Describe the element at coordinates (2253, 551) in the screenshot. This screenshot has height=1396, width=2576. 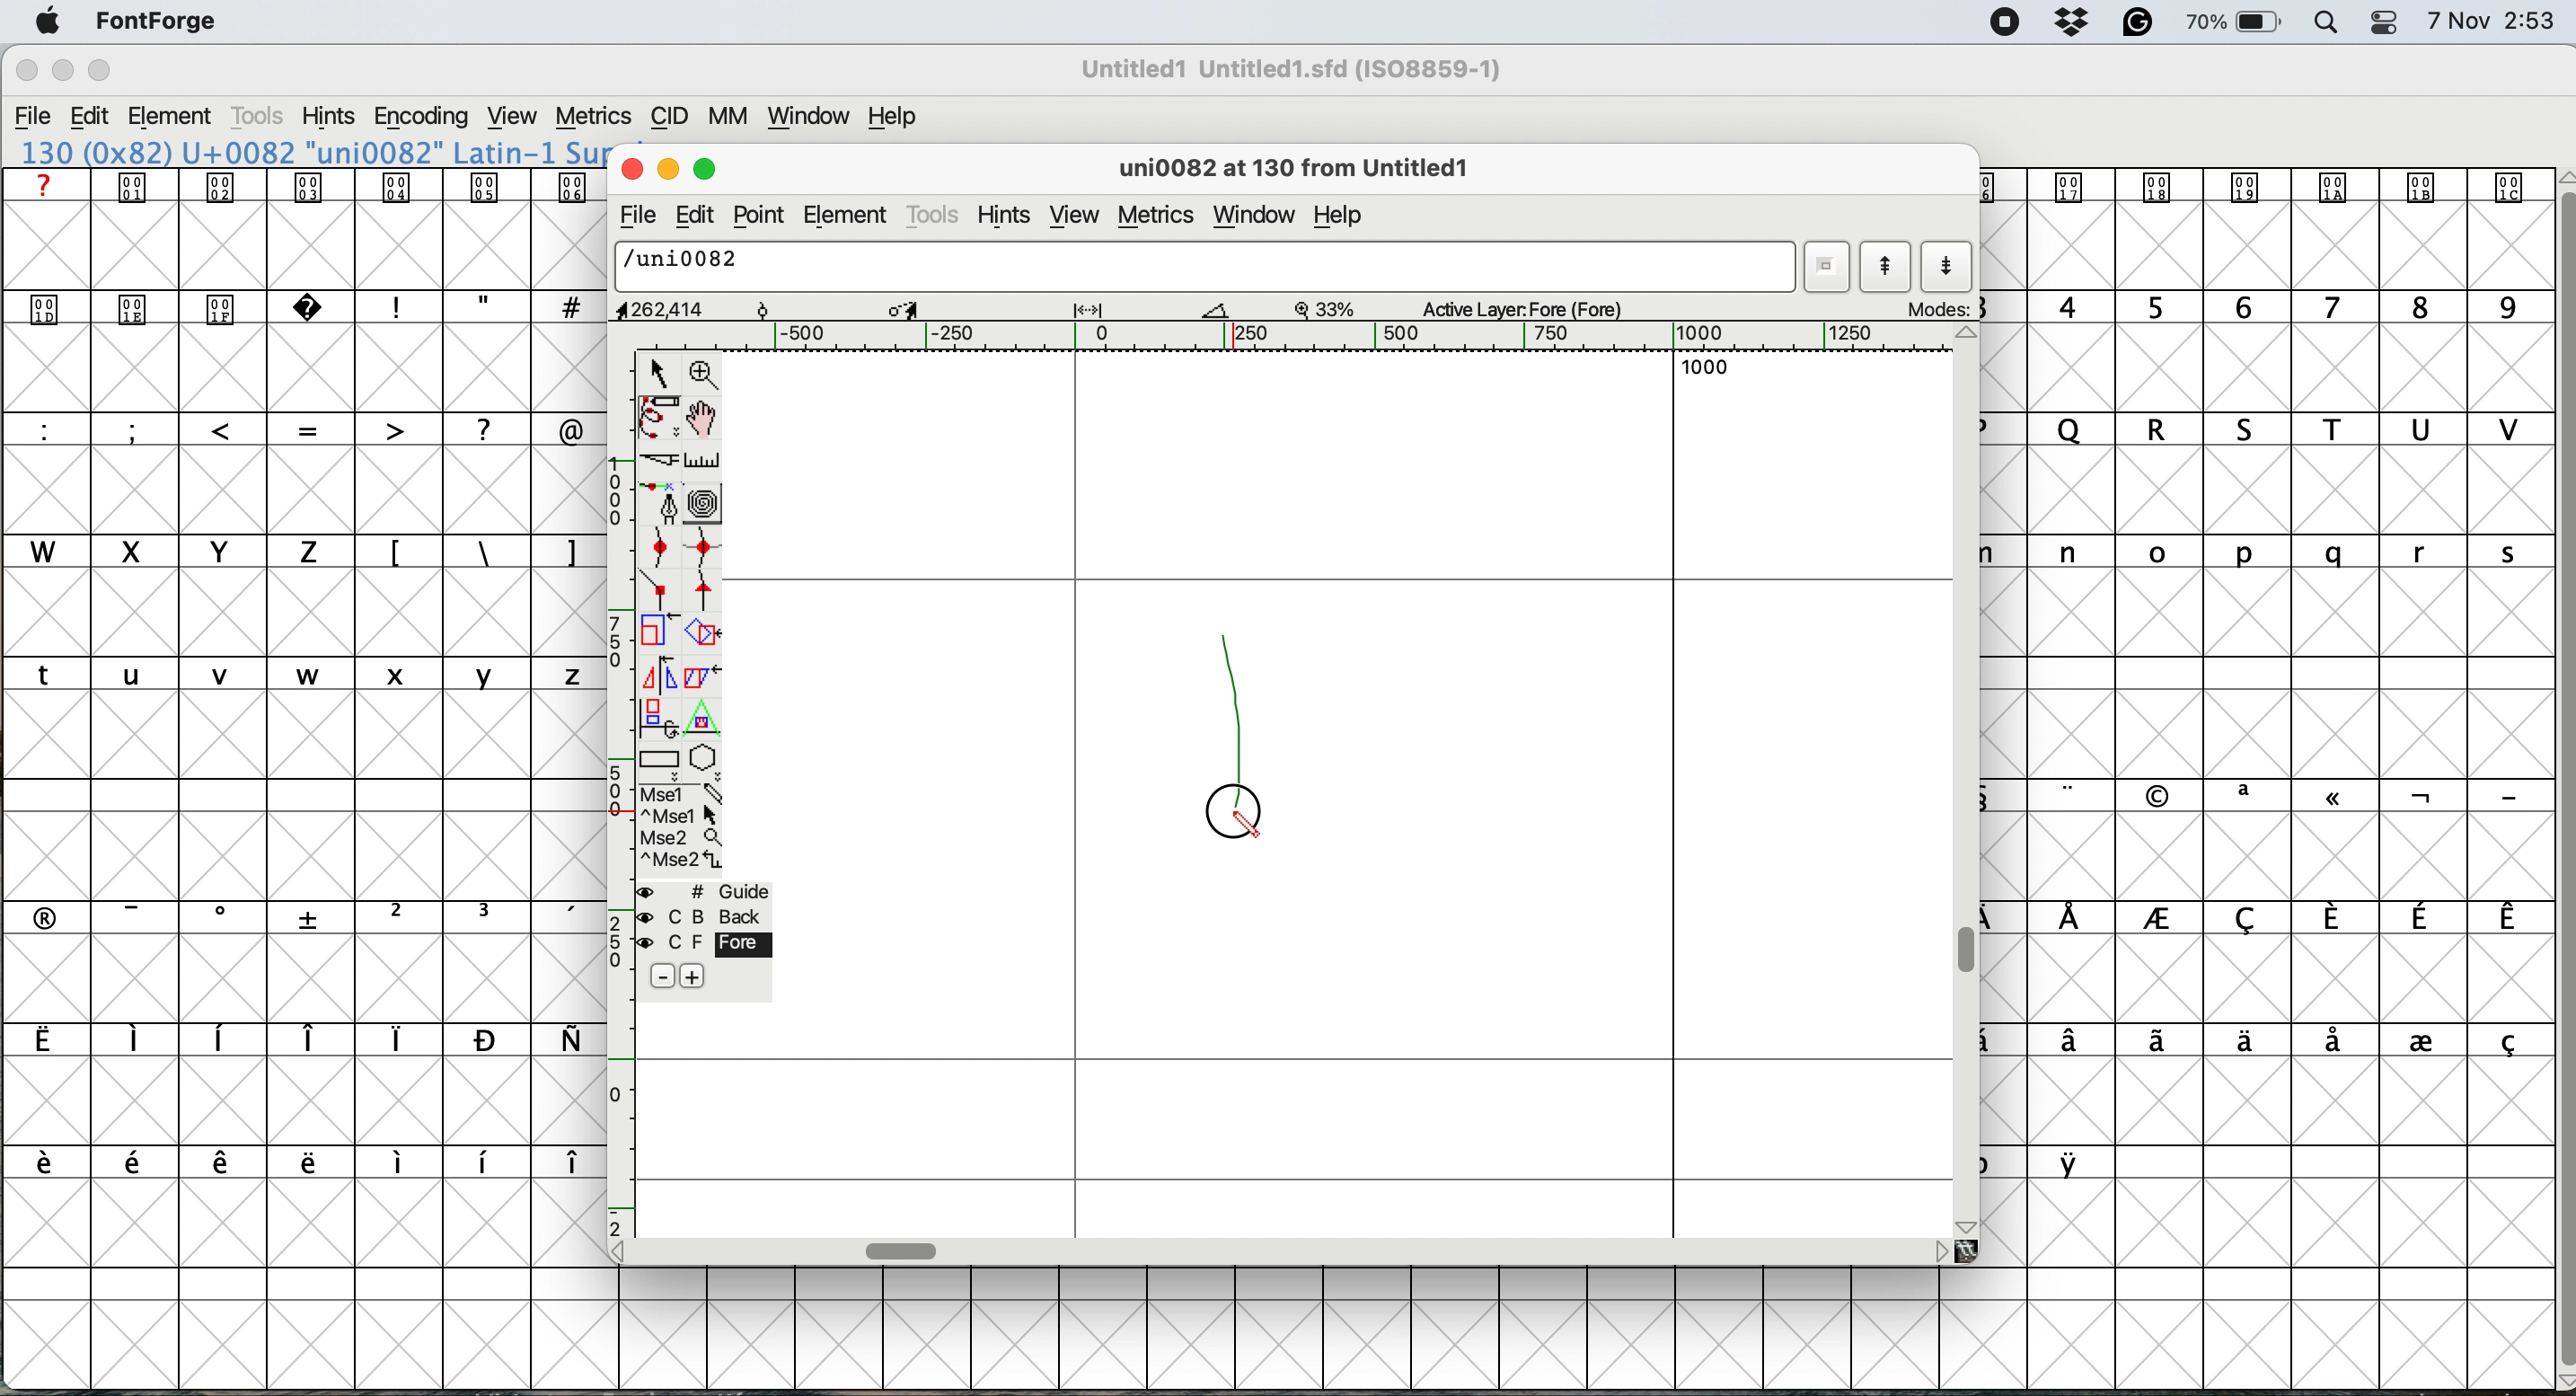
I see `lowercase letters` at that location.